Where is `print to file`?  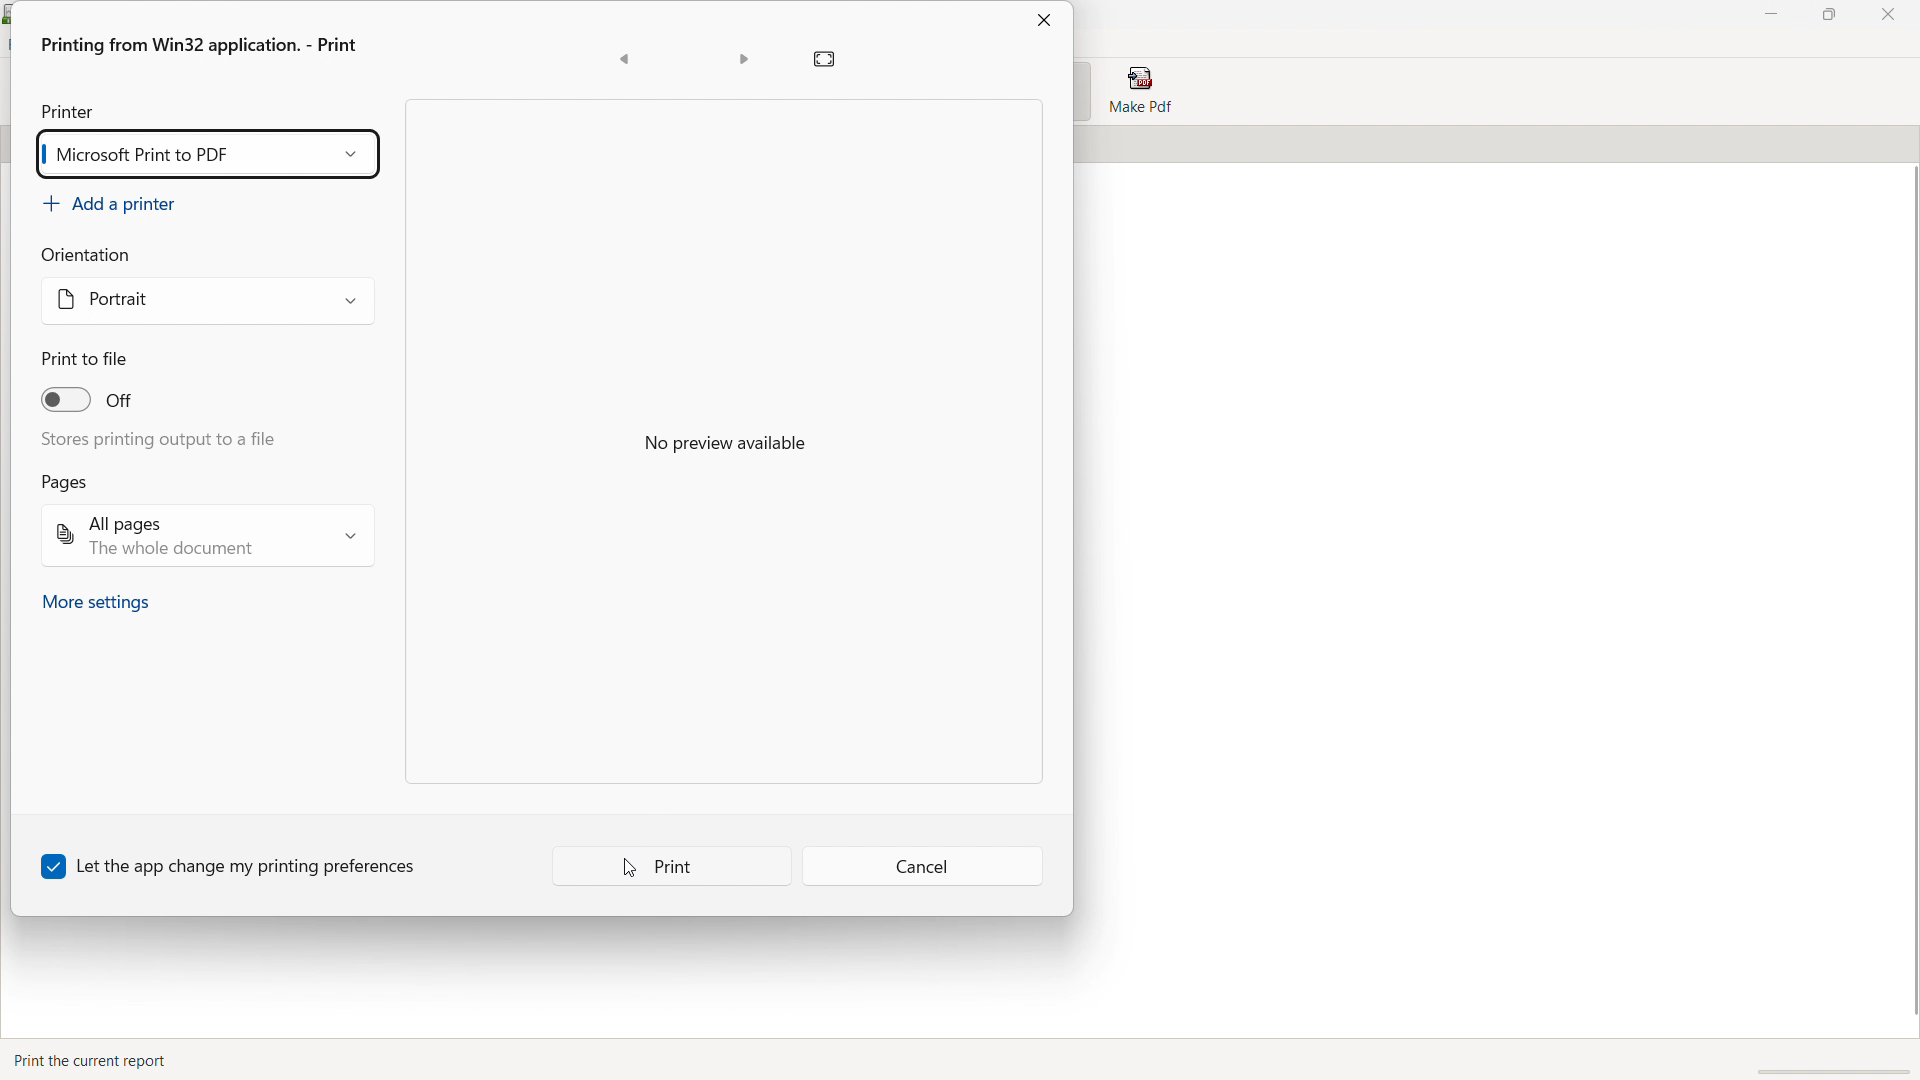 print to file is located at coordinates (89, 396).